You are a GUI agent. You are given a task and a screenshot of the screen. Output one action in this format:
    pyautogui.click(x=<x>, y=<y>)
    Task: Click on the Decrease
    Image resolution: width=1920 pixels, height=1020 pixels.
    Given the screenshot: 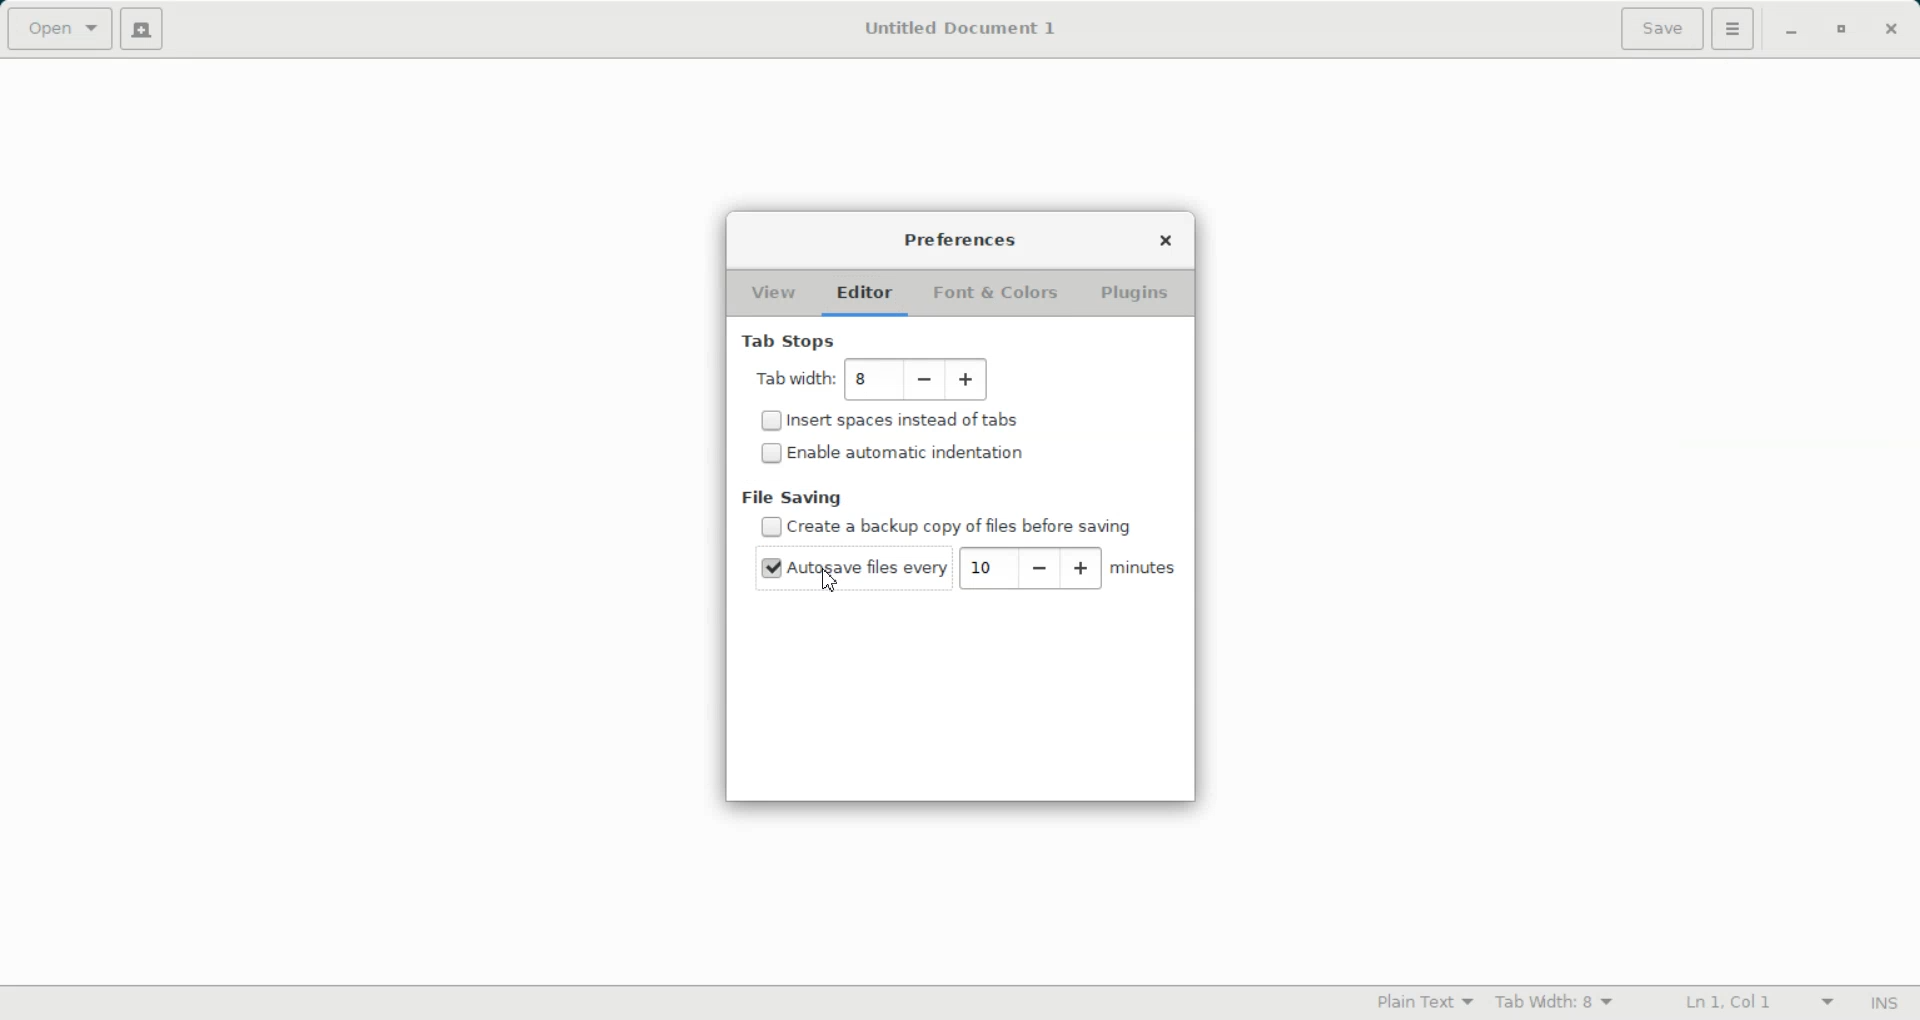 What is the action you would take?
    pyautogui.click(x=1035, y=568)
    